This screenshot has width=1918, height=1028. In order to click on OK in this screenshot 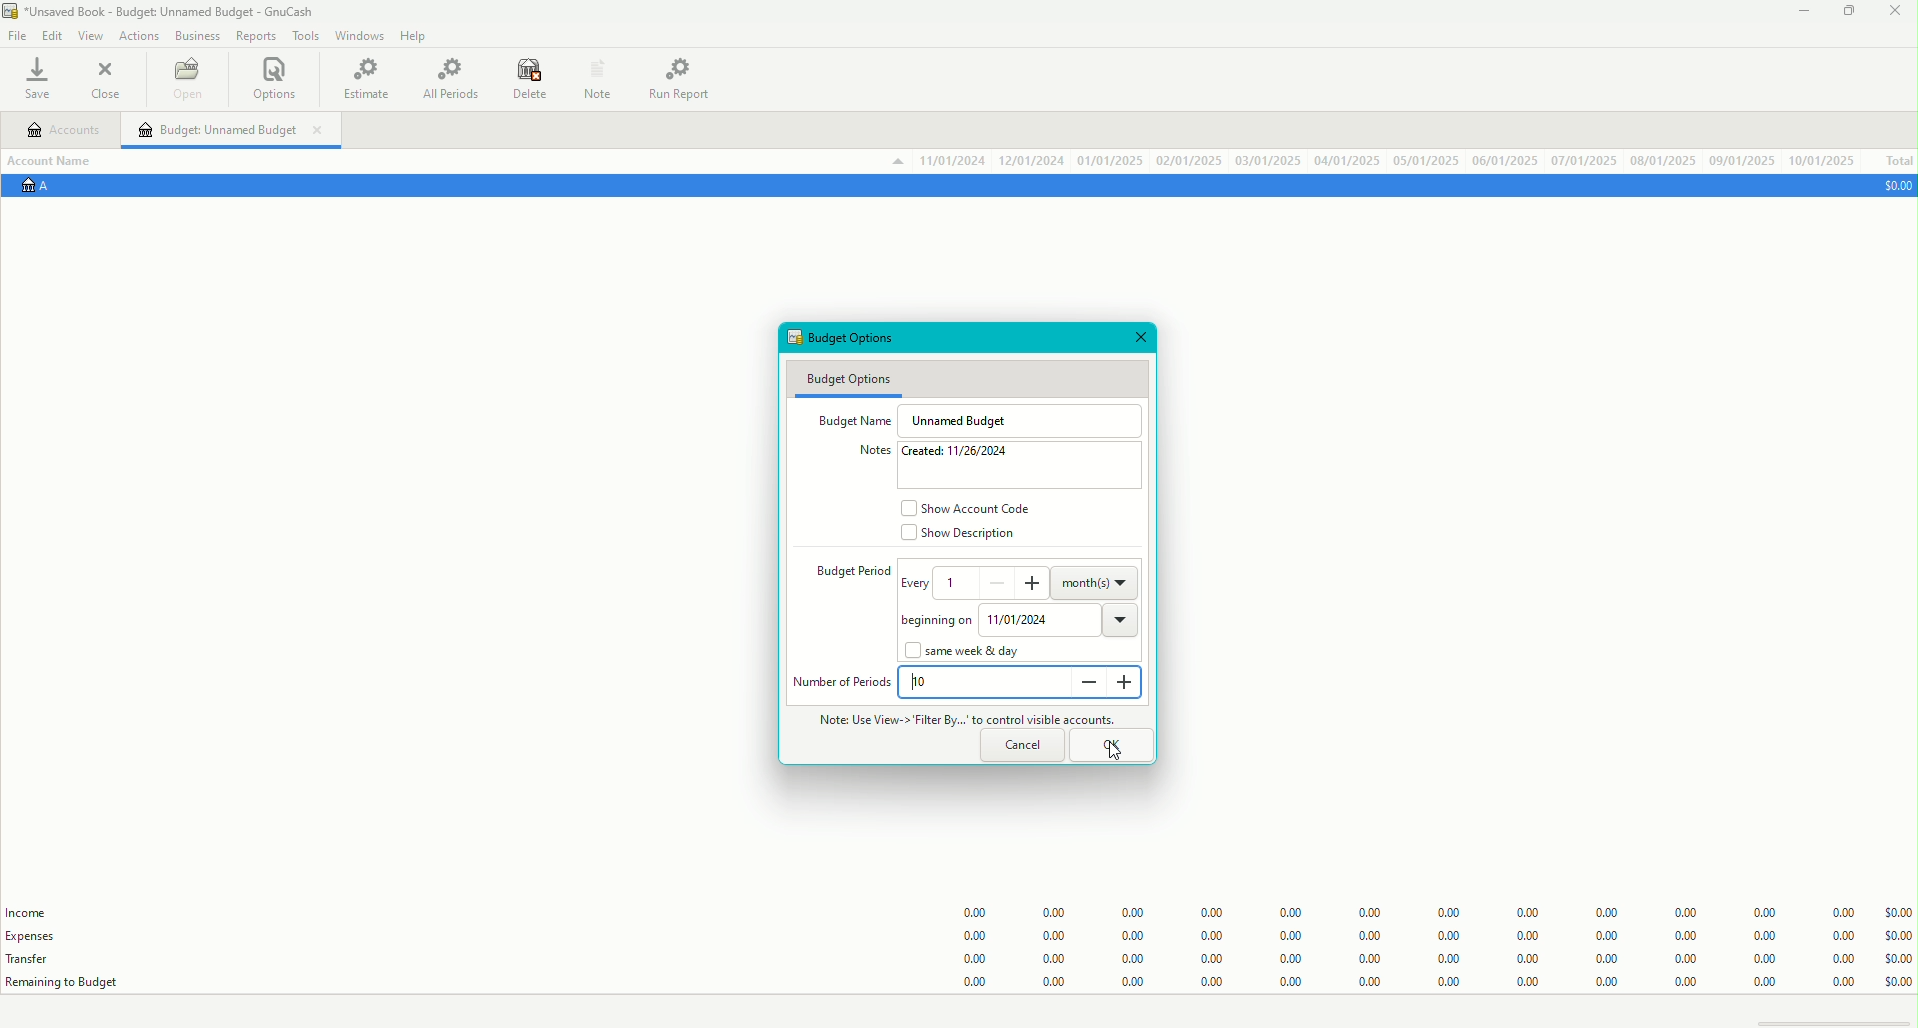, I will do `click(1115, 743)`.